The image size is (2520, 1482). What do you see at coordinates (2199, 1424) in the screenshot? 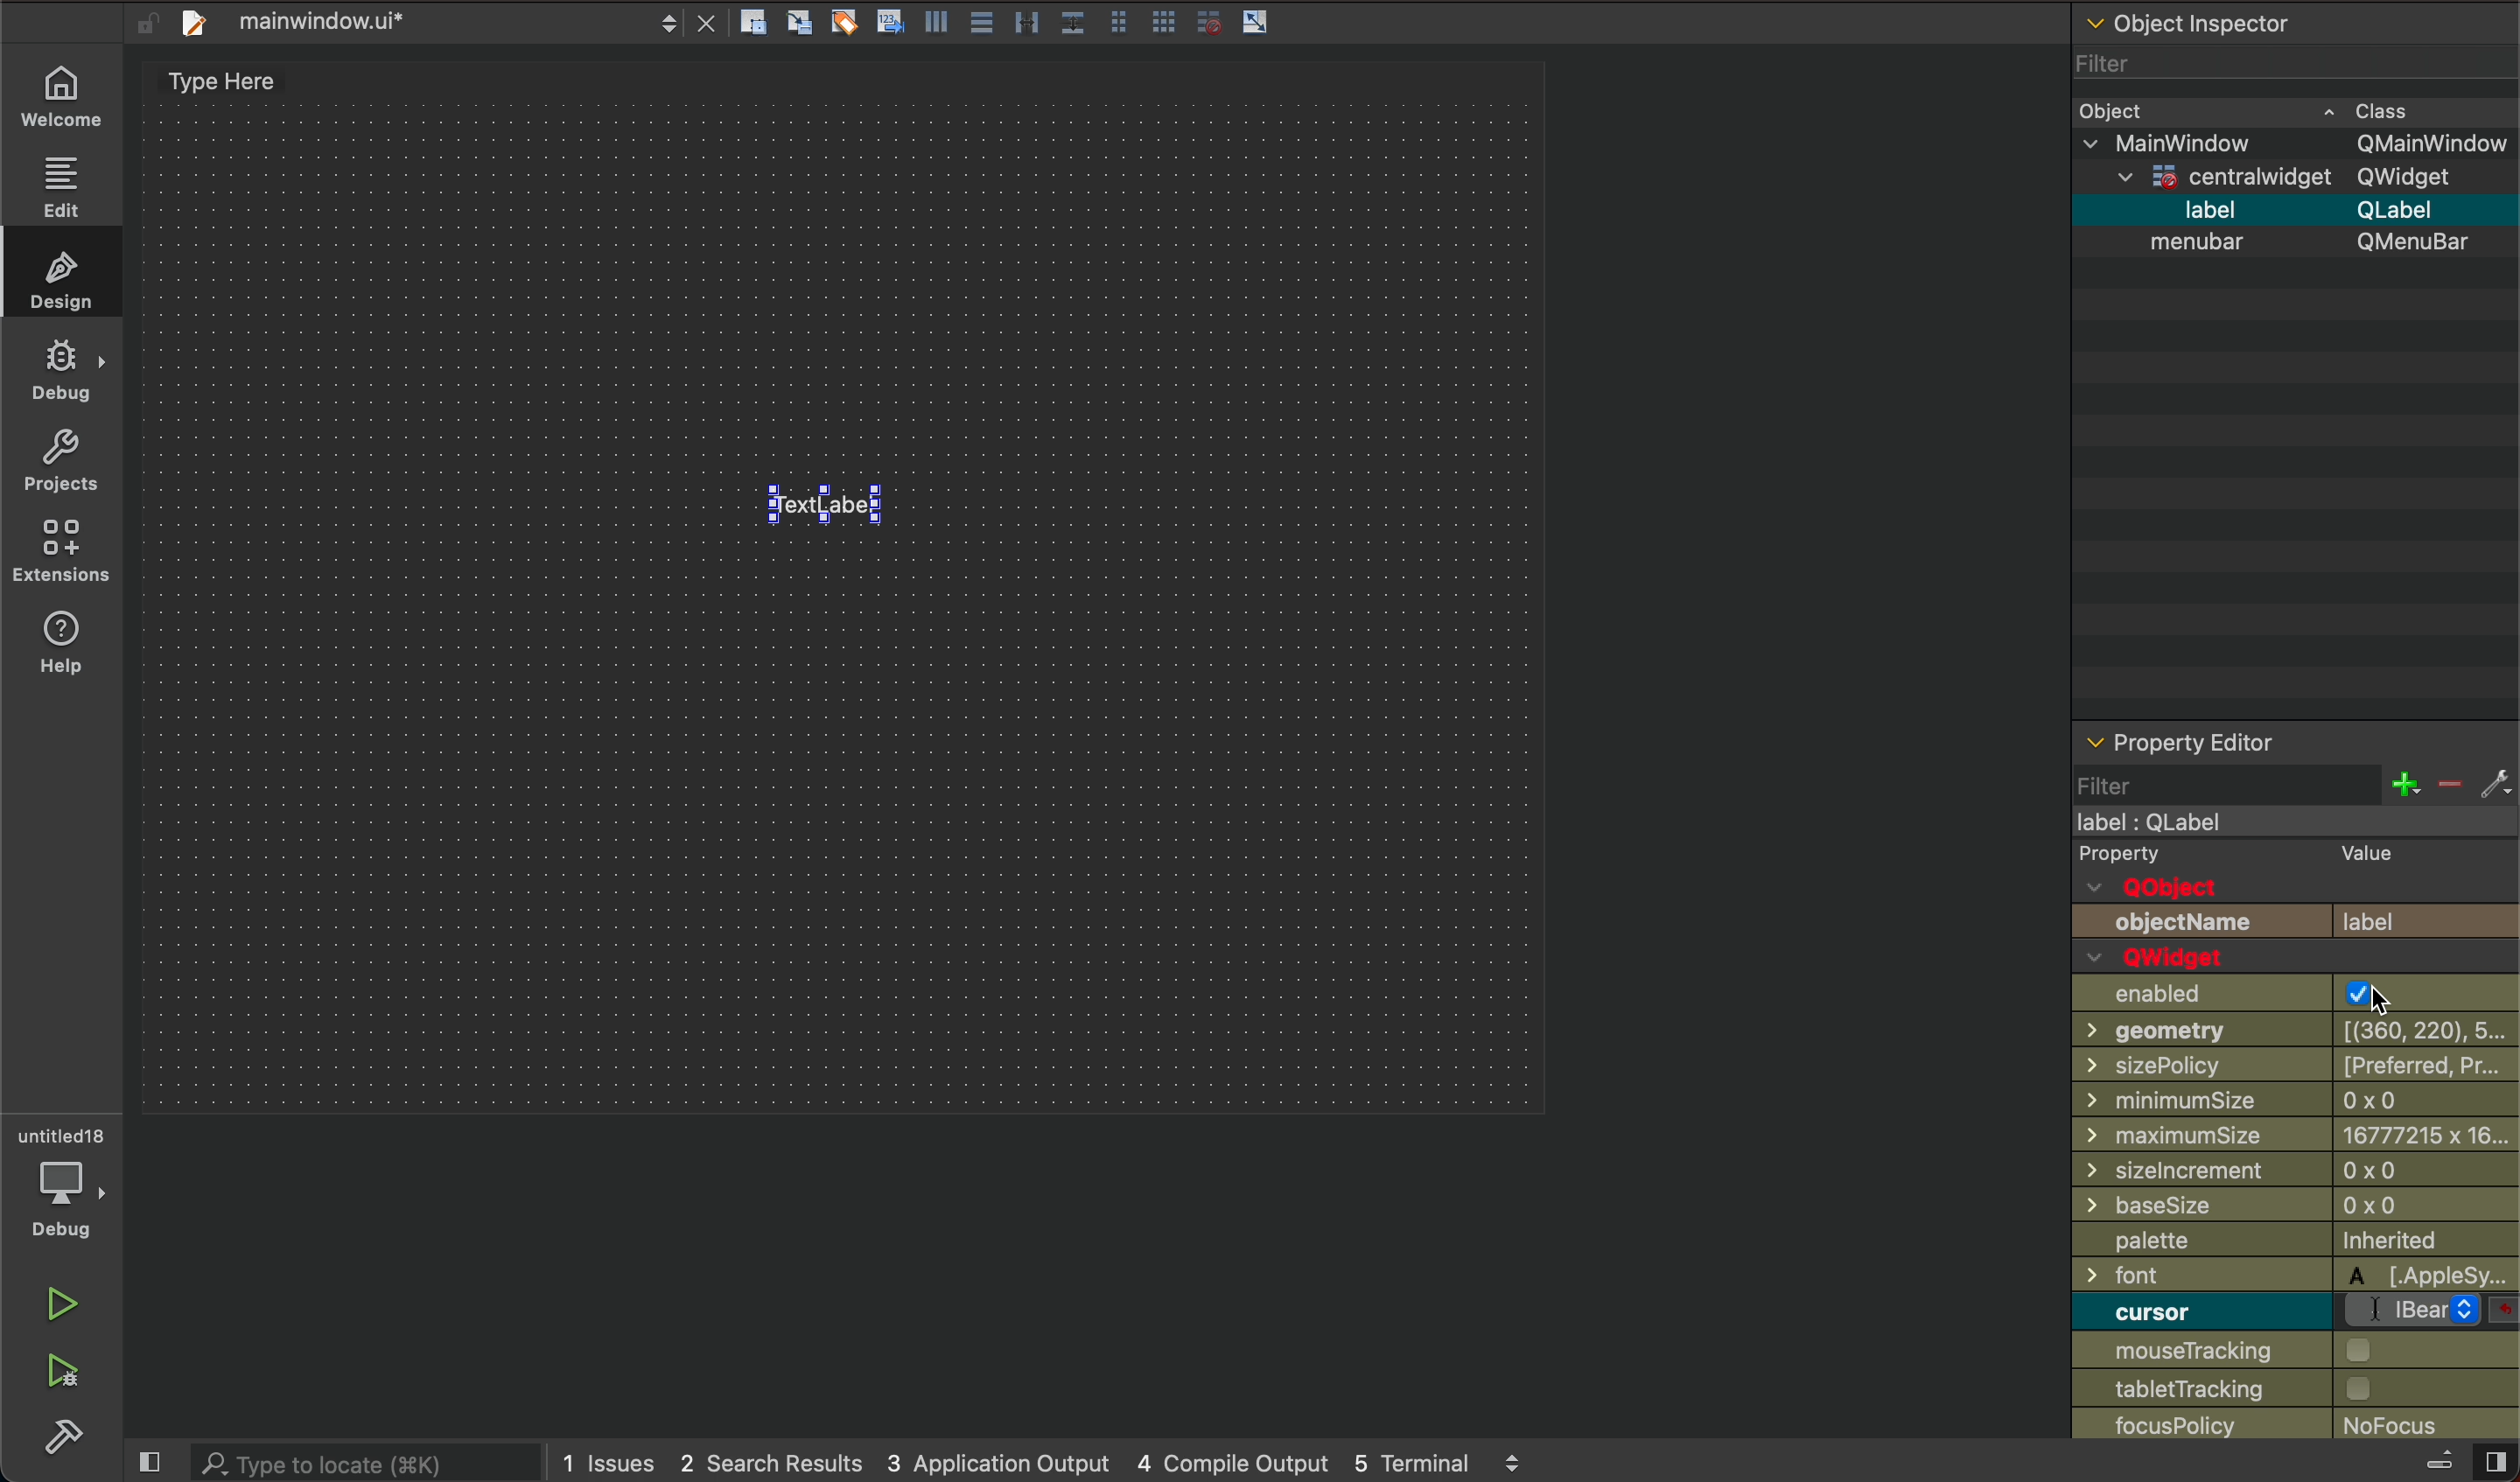
I see `focusPolicy` at bounding box center [2199, 1424].